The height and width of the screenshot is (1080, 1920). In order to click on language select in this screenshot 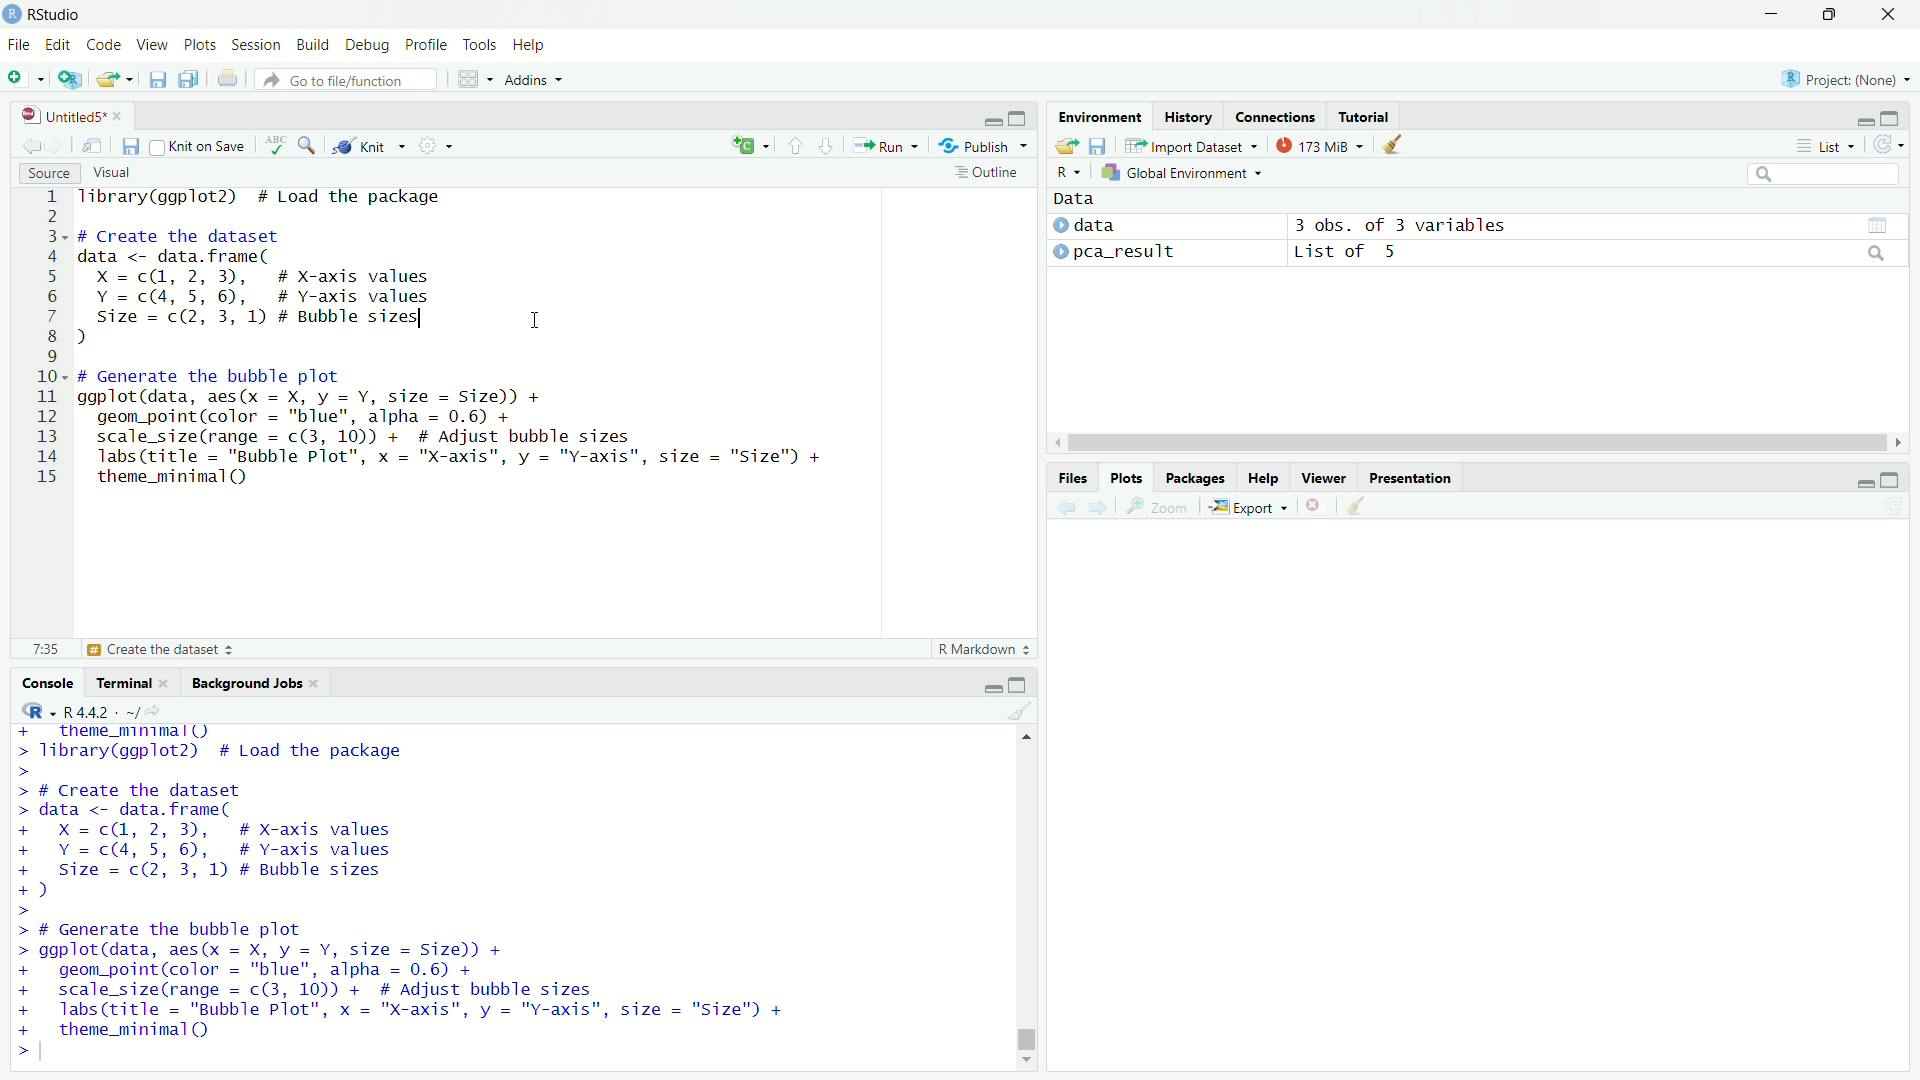, I will do `click(748, 146)`.